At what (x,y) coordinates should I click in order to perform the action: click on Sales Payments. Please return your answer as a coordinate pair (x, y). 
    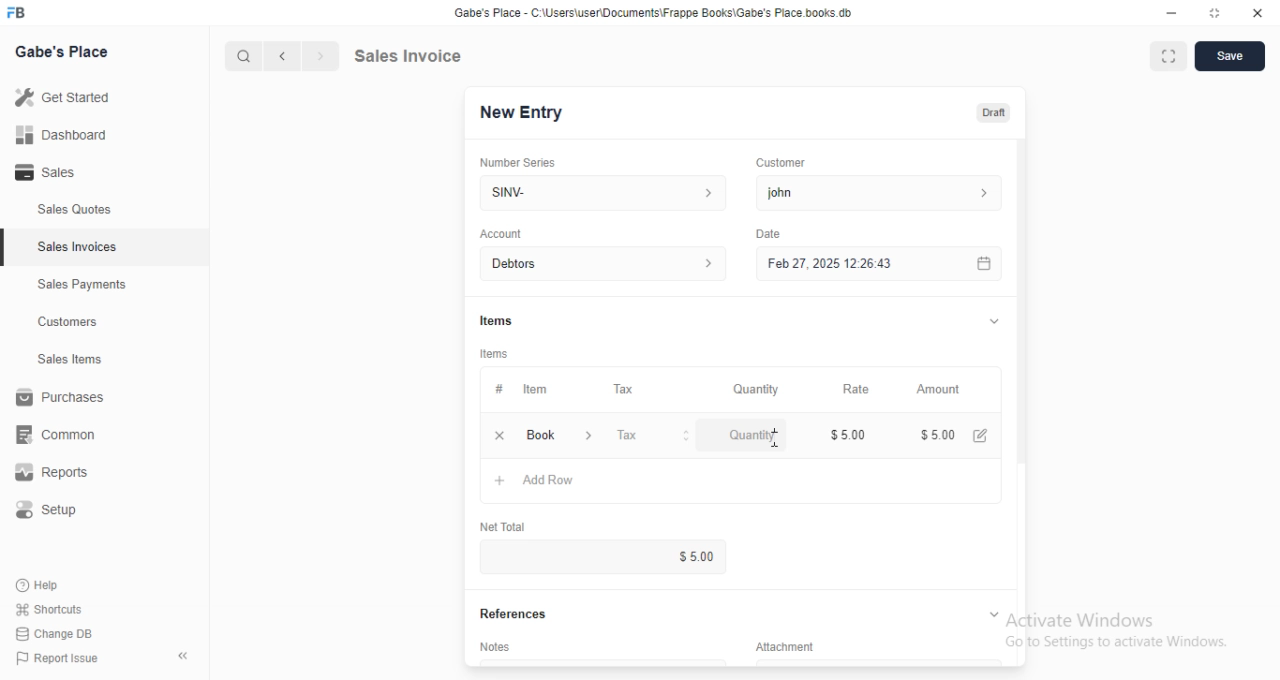
    Looking at the image, I should click on (82, 285).